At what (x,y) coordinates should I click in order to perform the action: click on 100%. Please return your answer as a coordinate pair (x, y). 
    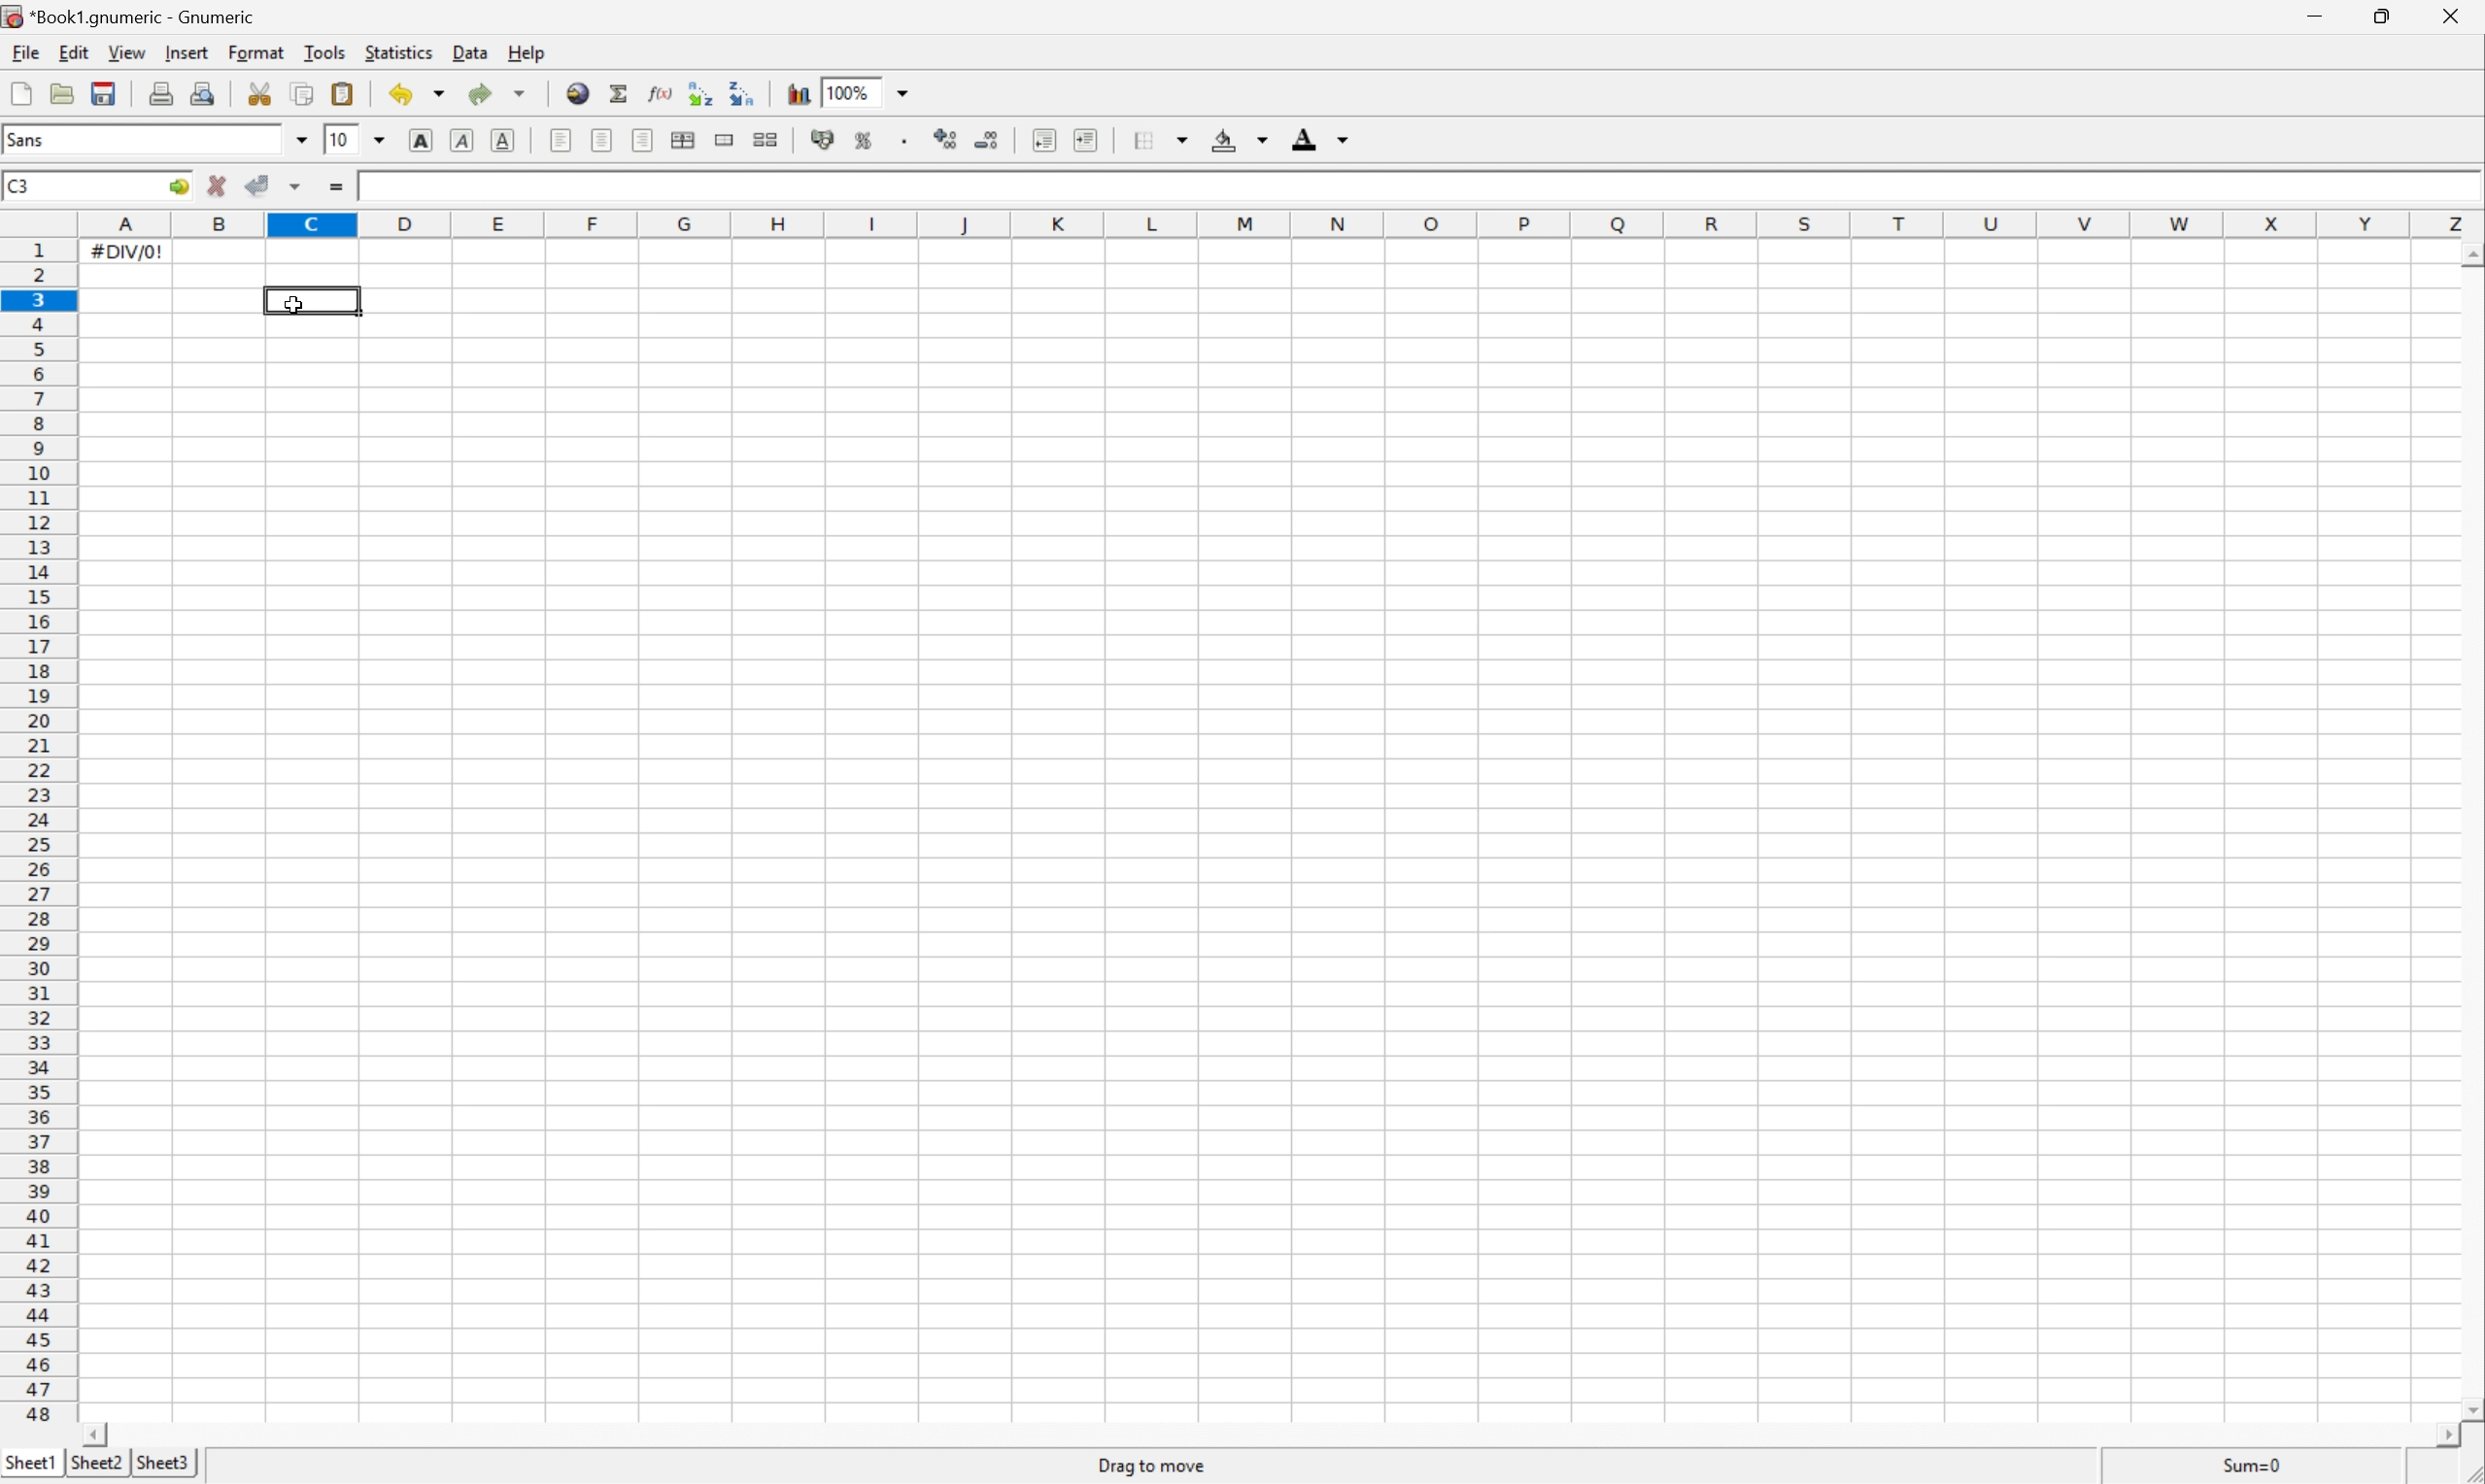
    Looking at the image, I should click on (851, 91).